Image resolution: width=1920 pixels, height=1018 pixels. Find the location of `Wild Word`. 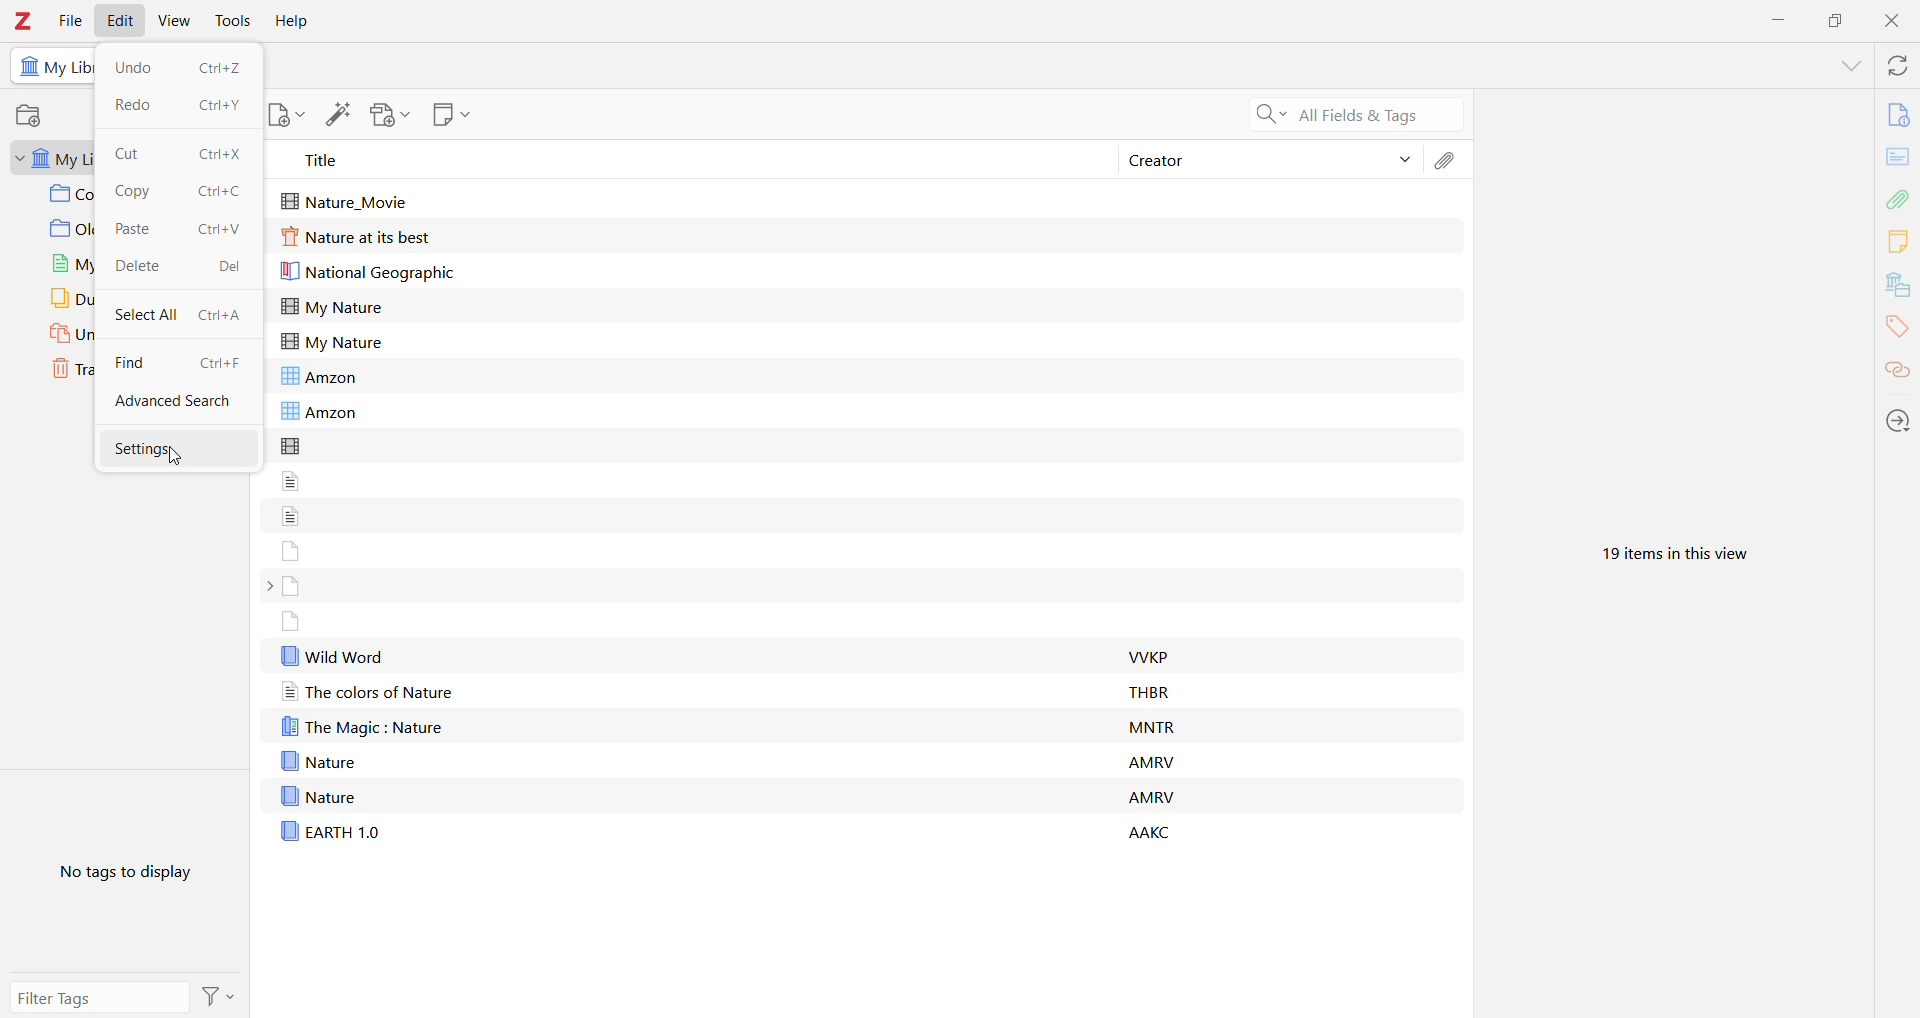

Wild Word is located at coordinates (333, 655).